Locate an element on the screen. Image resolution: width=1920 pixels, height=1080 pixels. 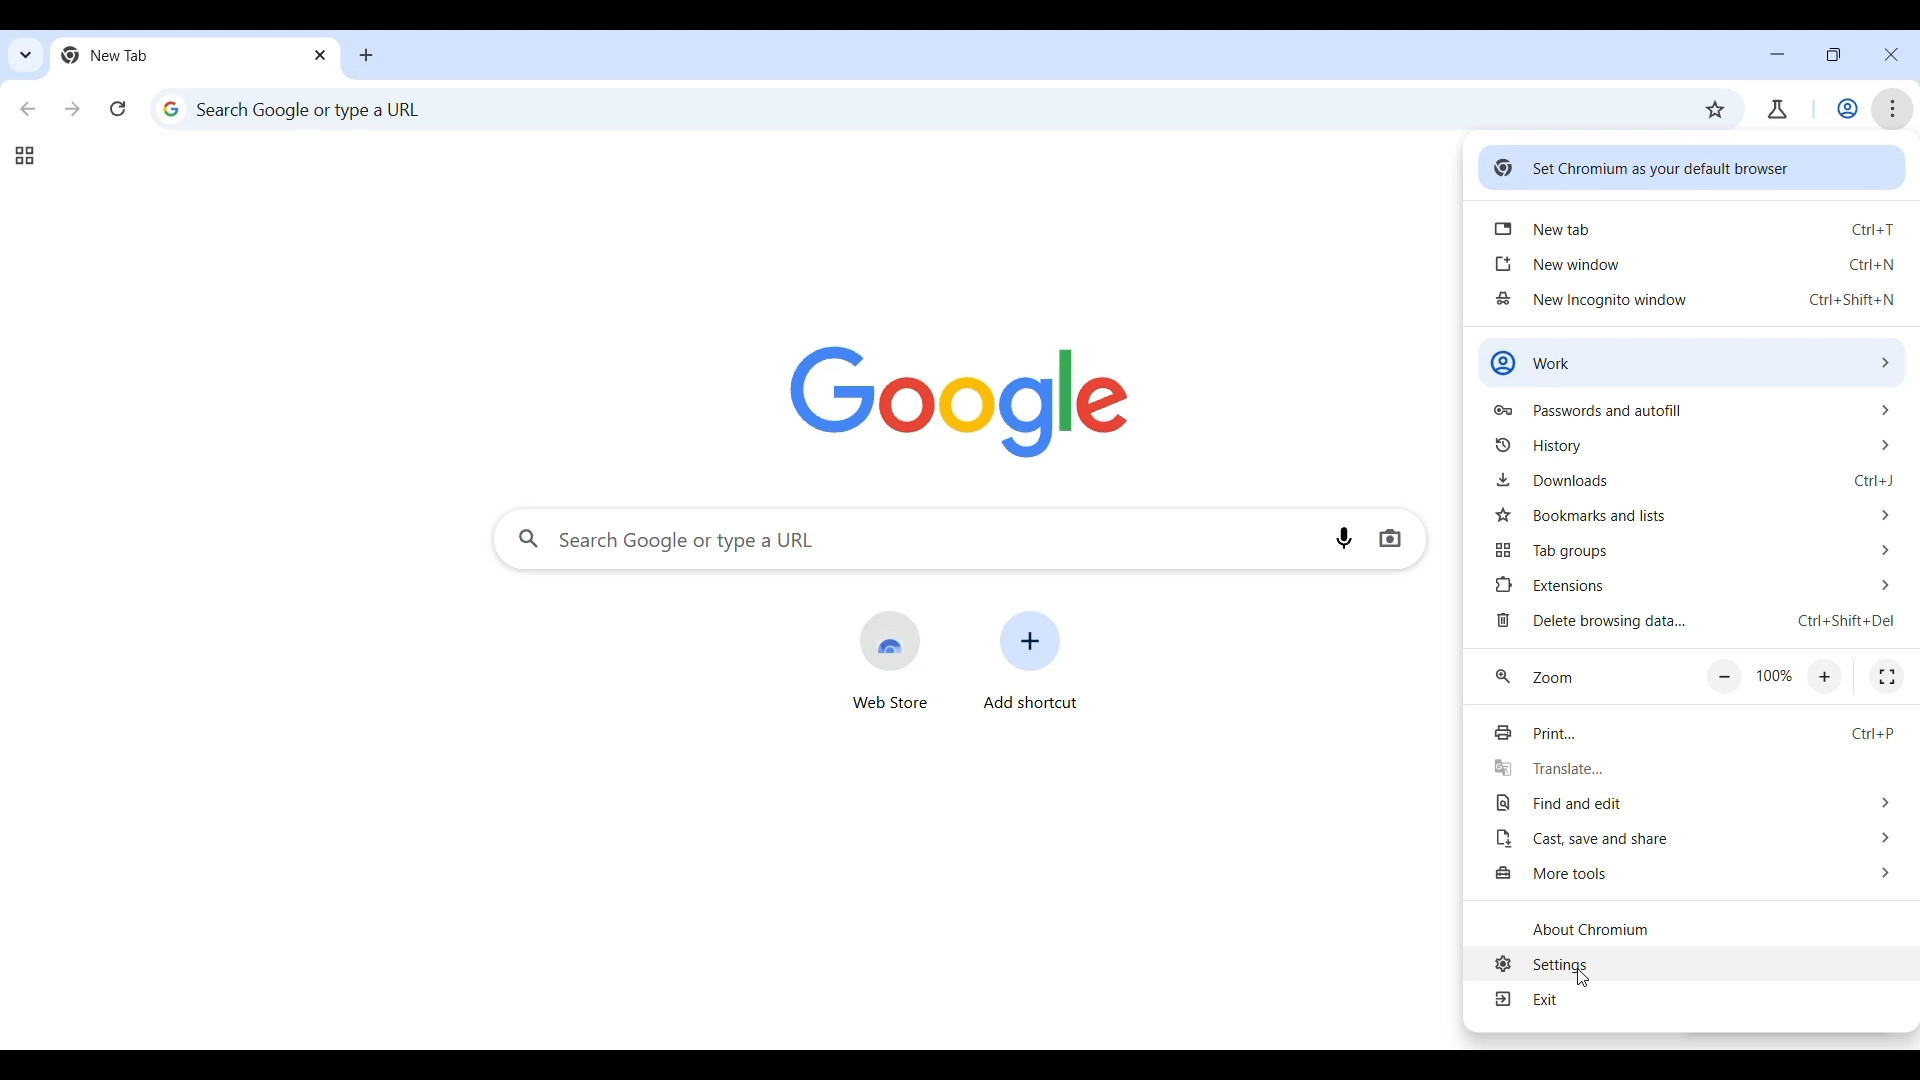
Translate is located at coordinates (1696, 769).